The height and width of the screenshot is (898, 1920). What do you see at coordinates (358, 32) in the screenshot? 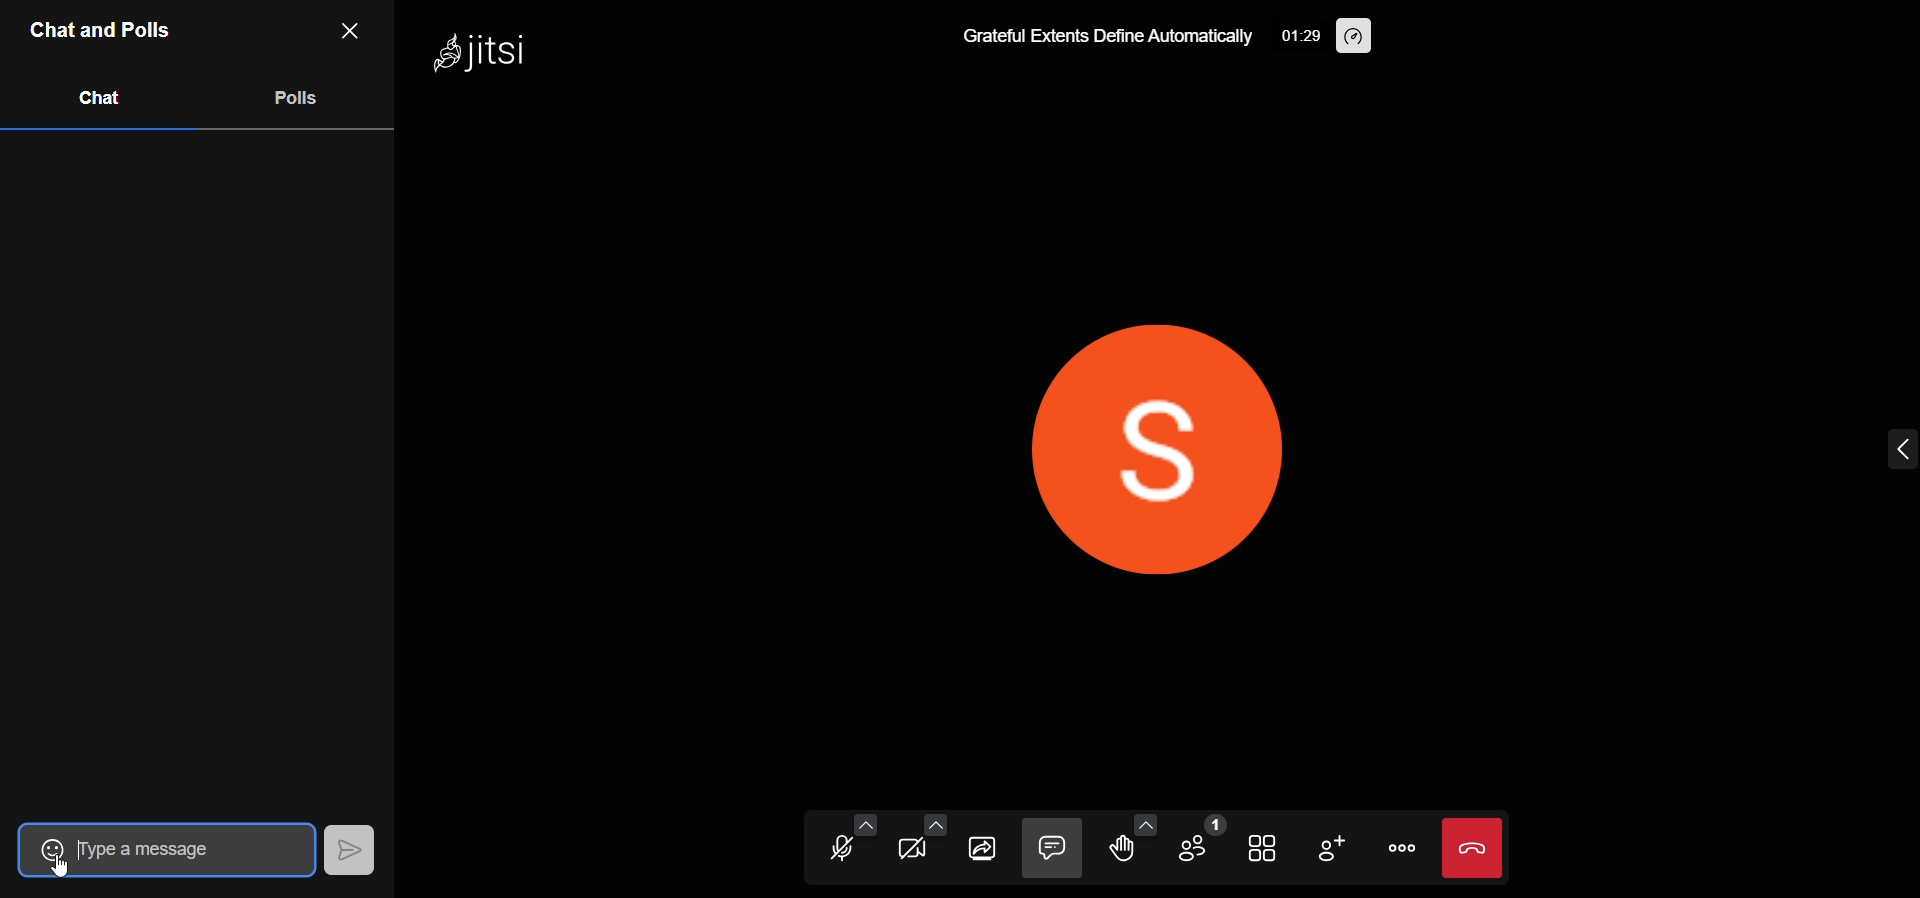
I see `close pane` at bounding box center [358, 32].